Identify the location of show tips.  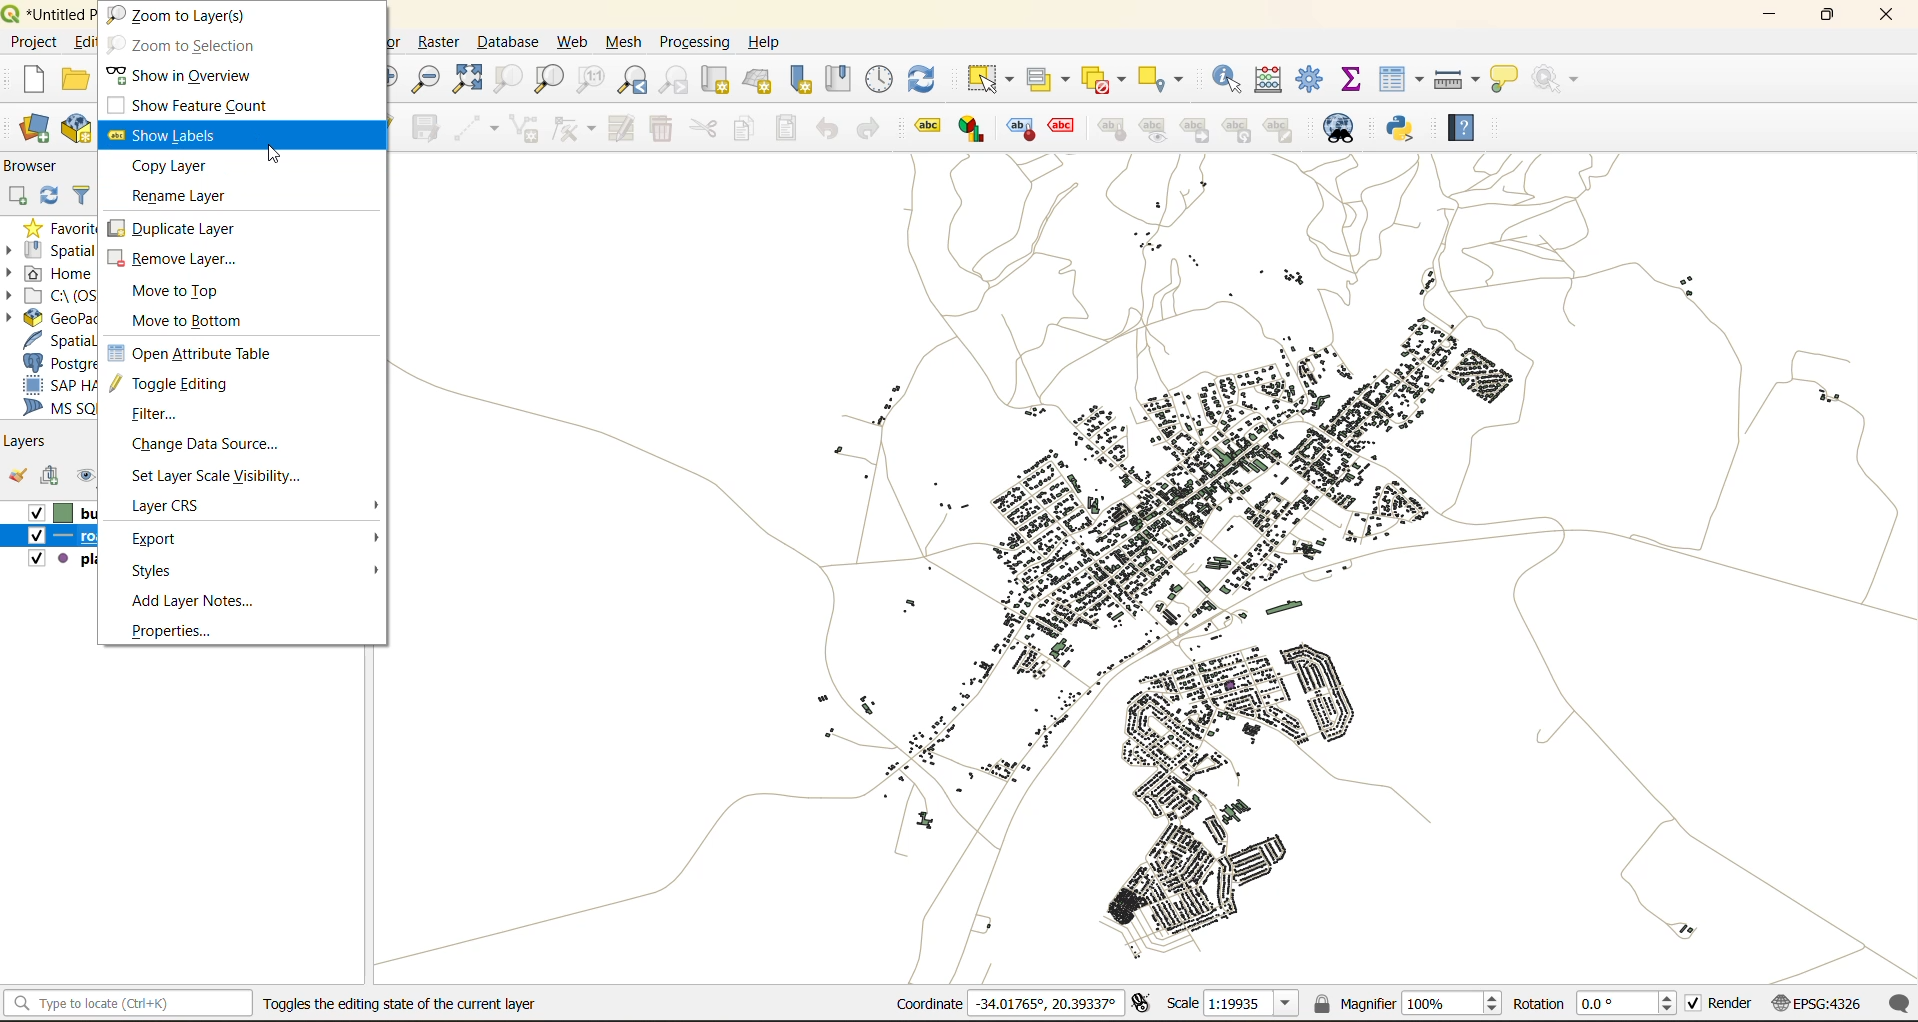
(1506, 79).